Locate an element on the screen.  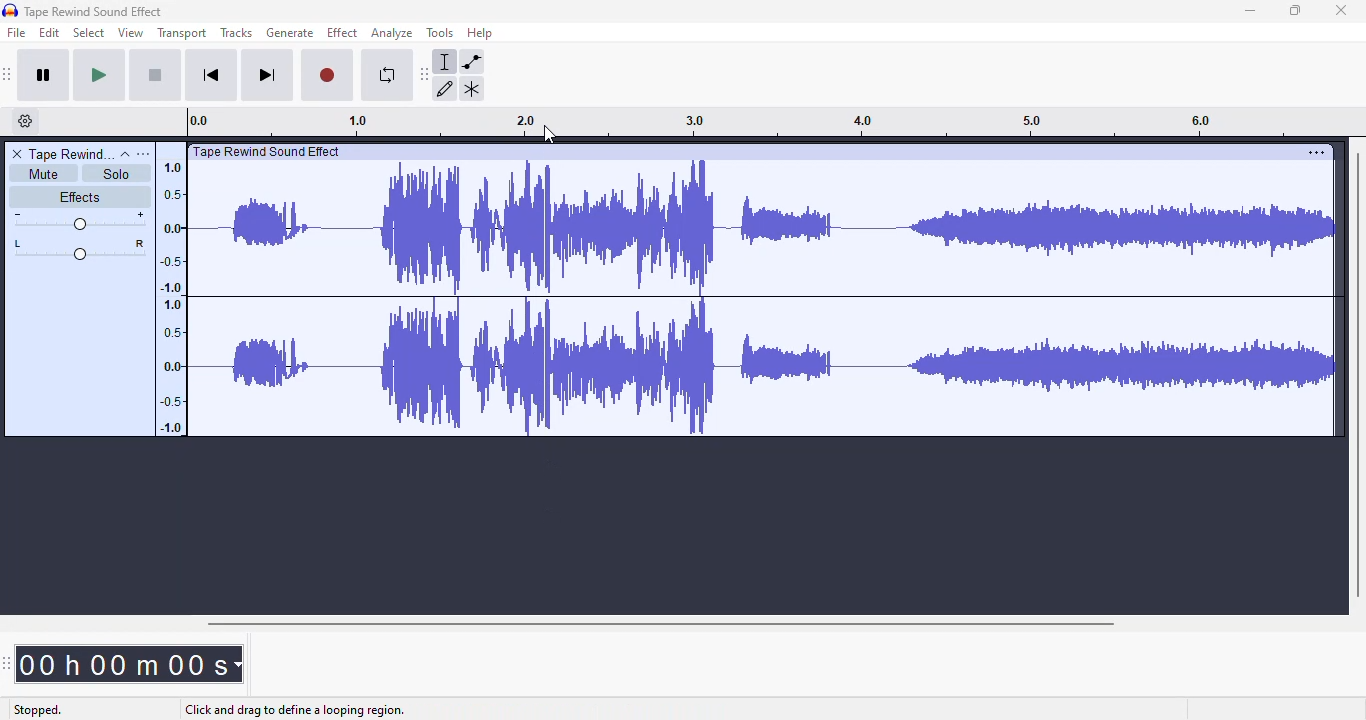
settings is located at coordinates (1316, 152).